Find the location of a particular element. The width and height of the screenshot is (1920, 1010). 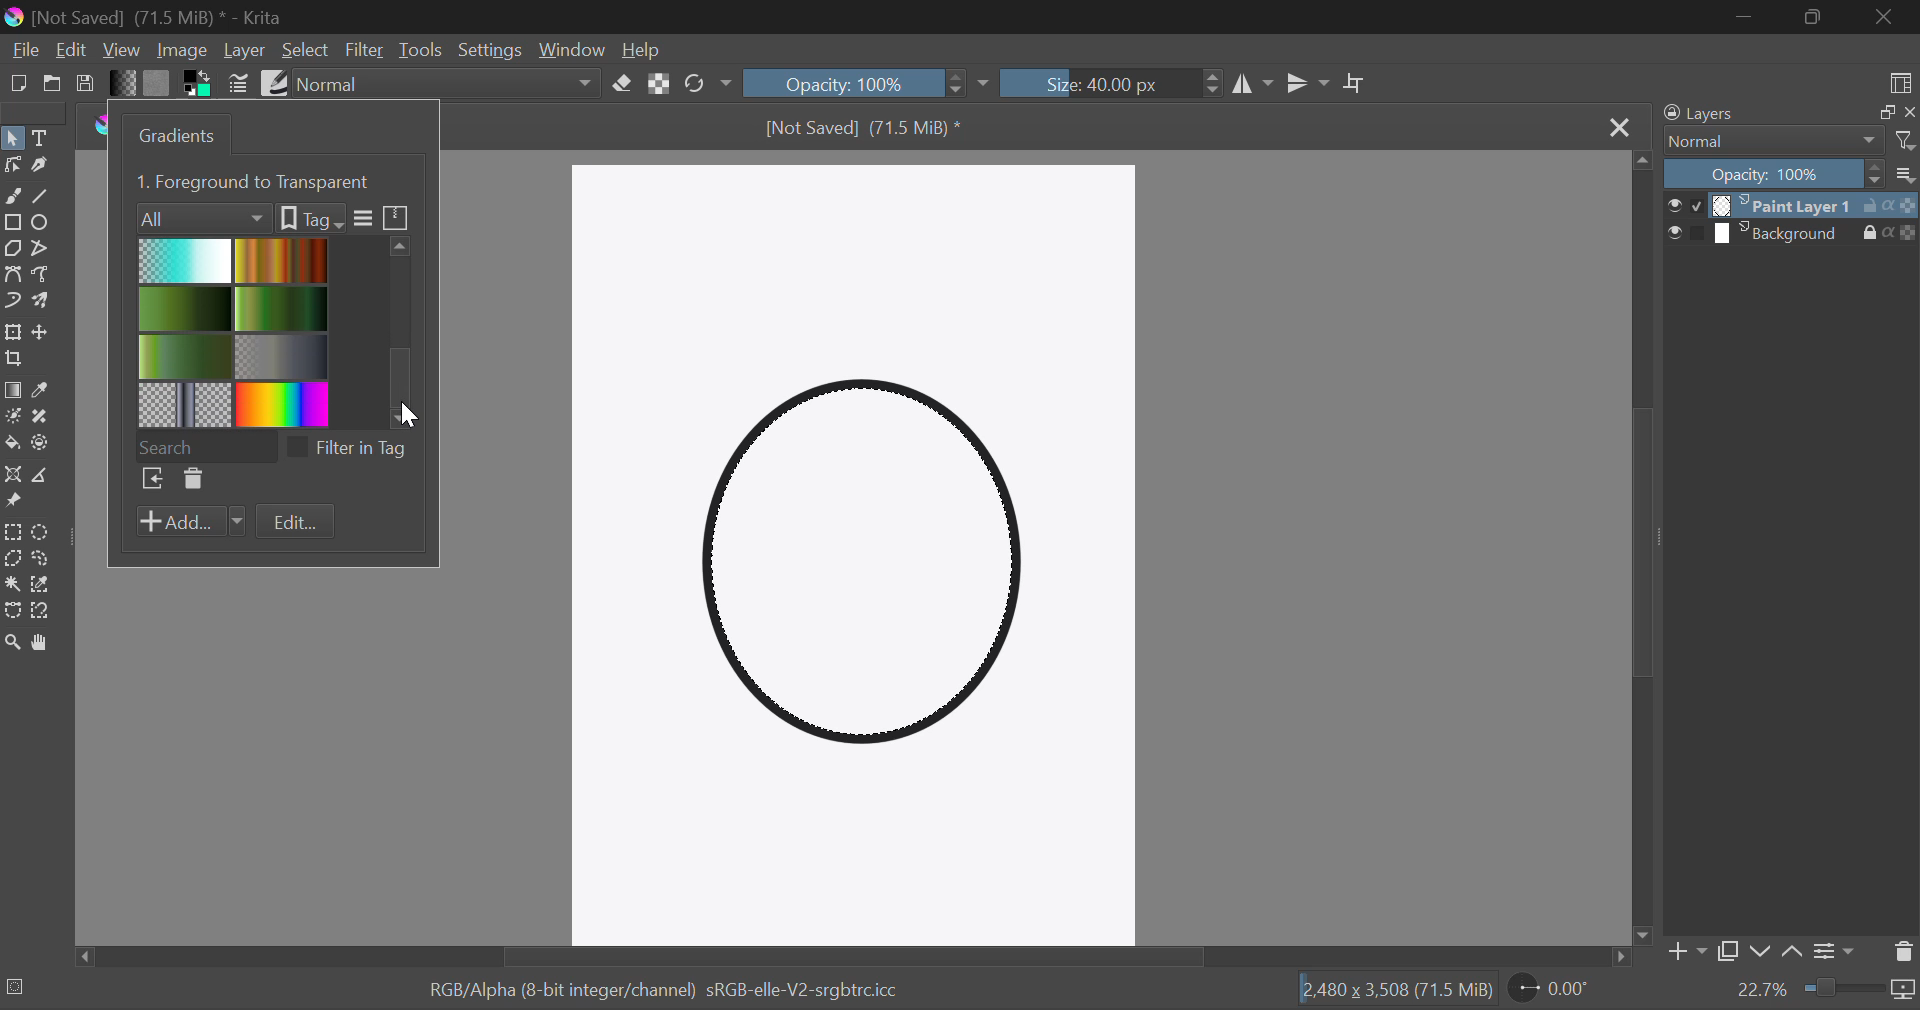

Restore Down is located at coordinates (1745, 18).